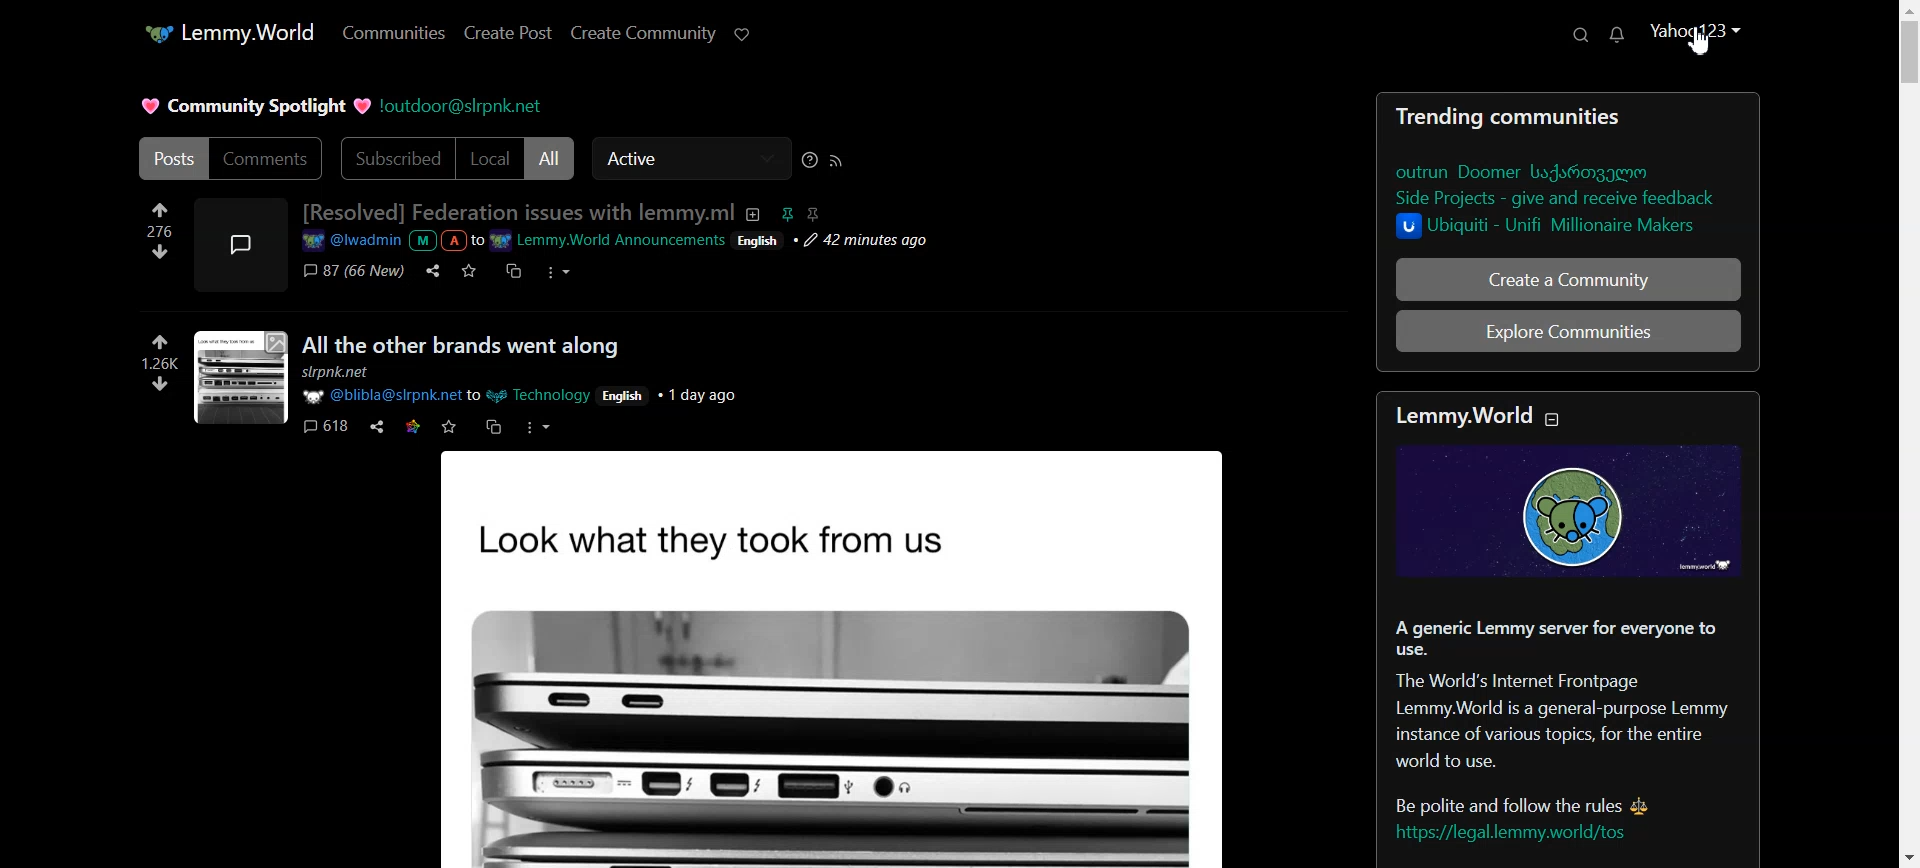 The image size is (1920, 868). Describe the element at coordinates (393, 158) in the screenshot. I see `Subscribed` at that location.